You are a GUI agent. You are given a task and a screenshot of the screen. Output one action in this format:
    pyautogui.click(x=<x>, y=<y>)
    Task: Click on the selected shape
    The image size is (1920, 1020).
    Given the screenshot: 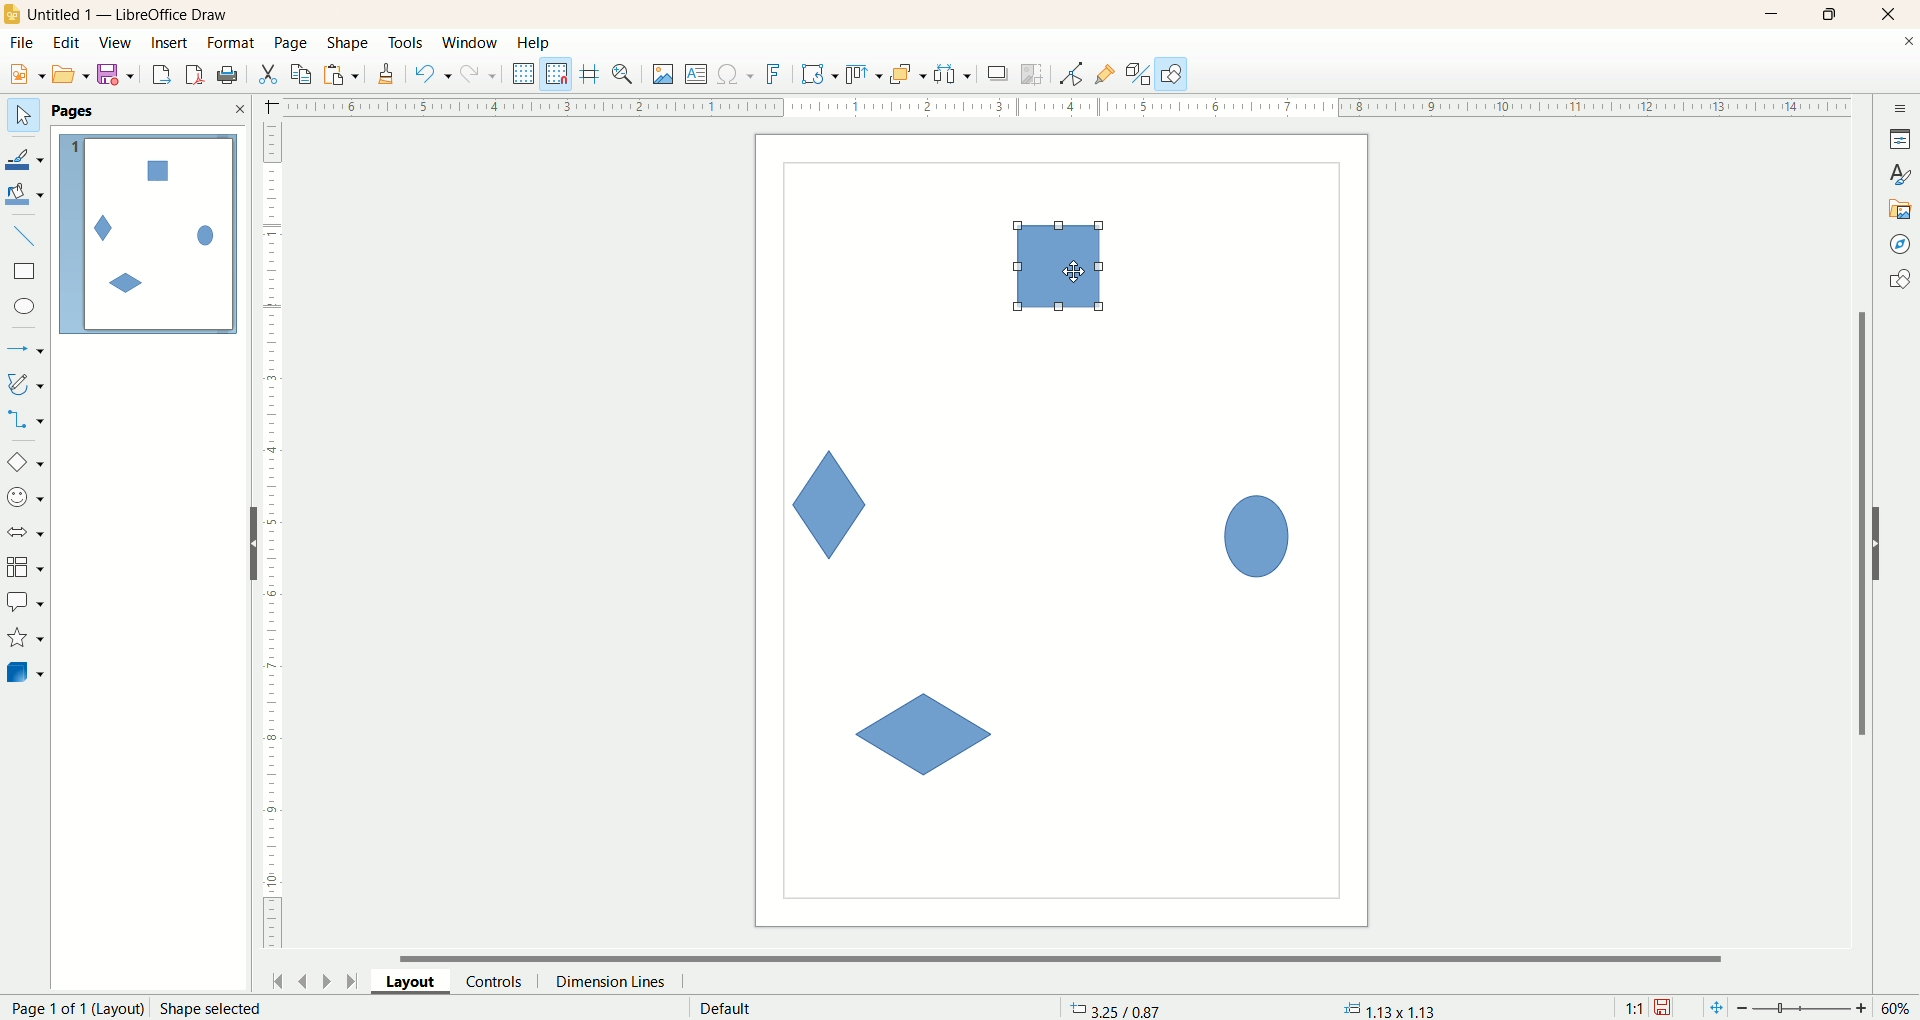 What is the action you would take?
    pyautogui.click(x=1059, y=267)
    